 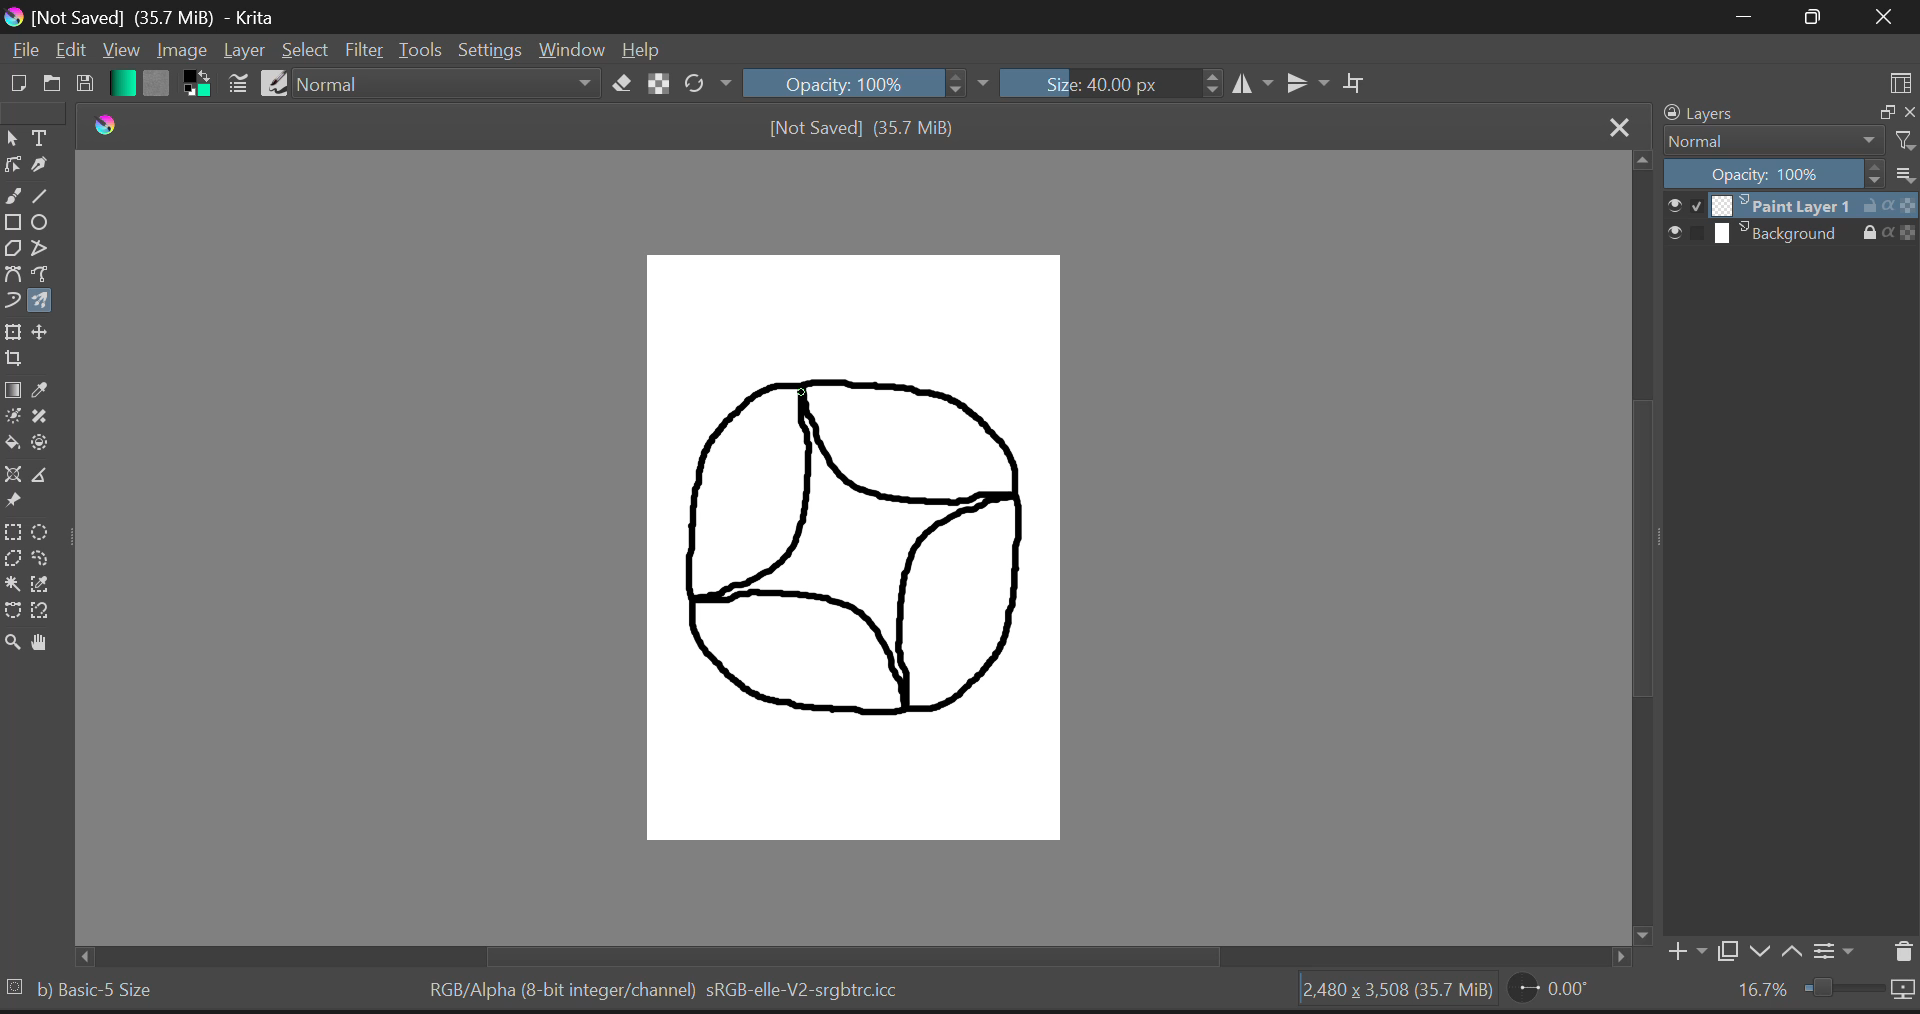 I want to click on Krita Logo, so click(x=104, y=124).